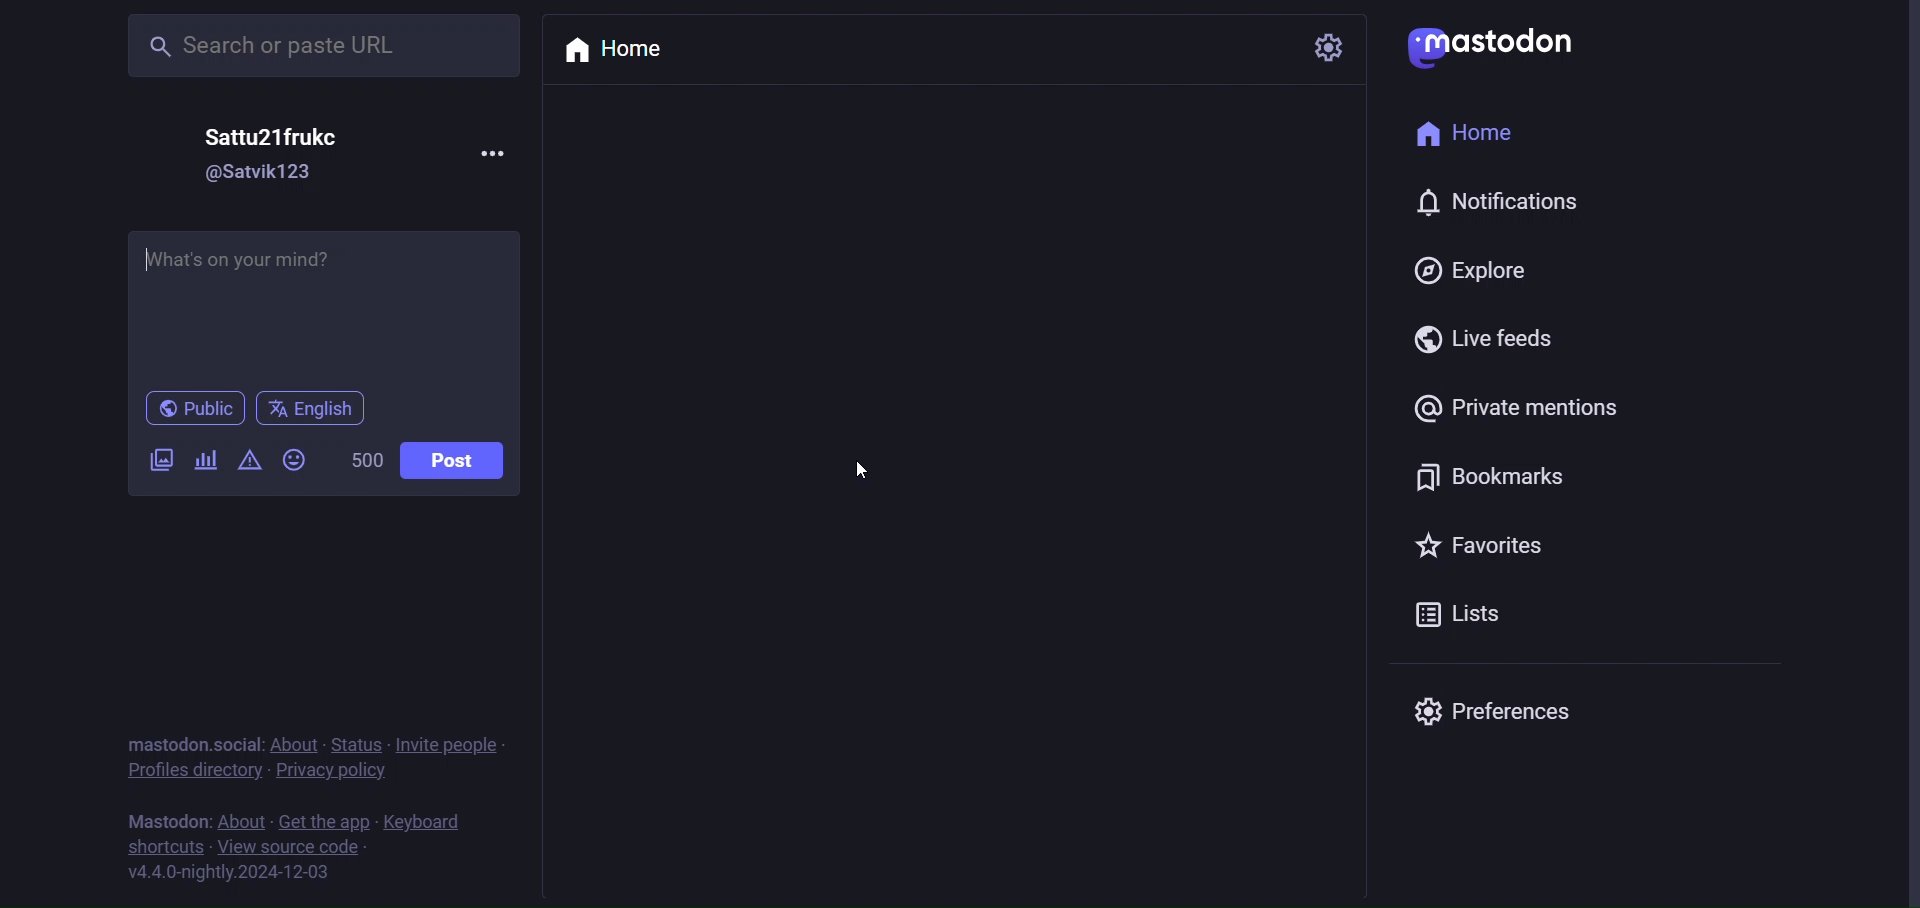  Describe the element at coordinates (1504, 202) in the screenshot. I see `notification` at that location.